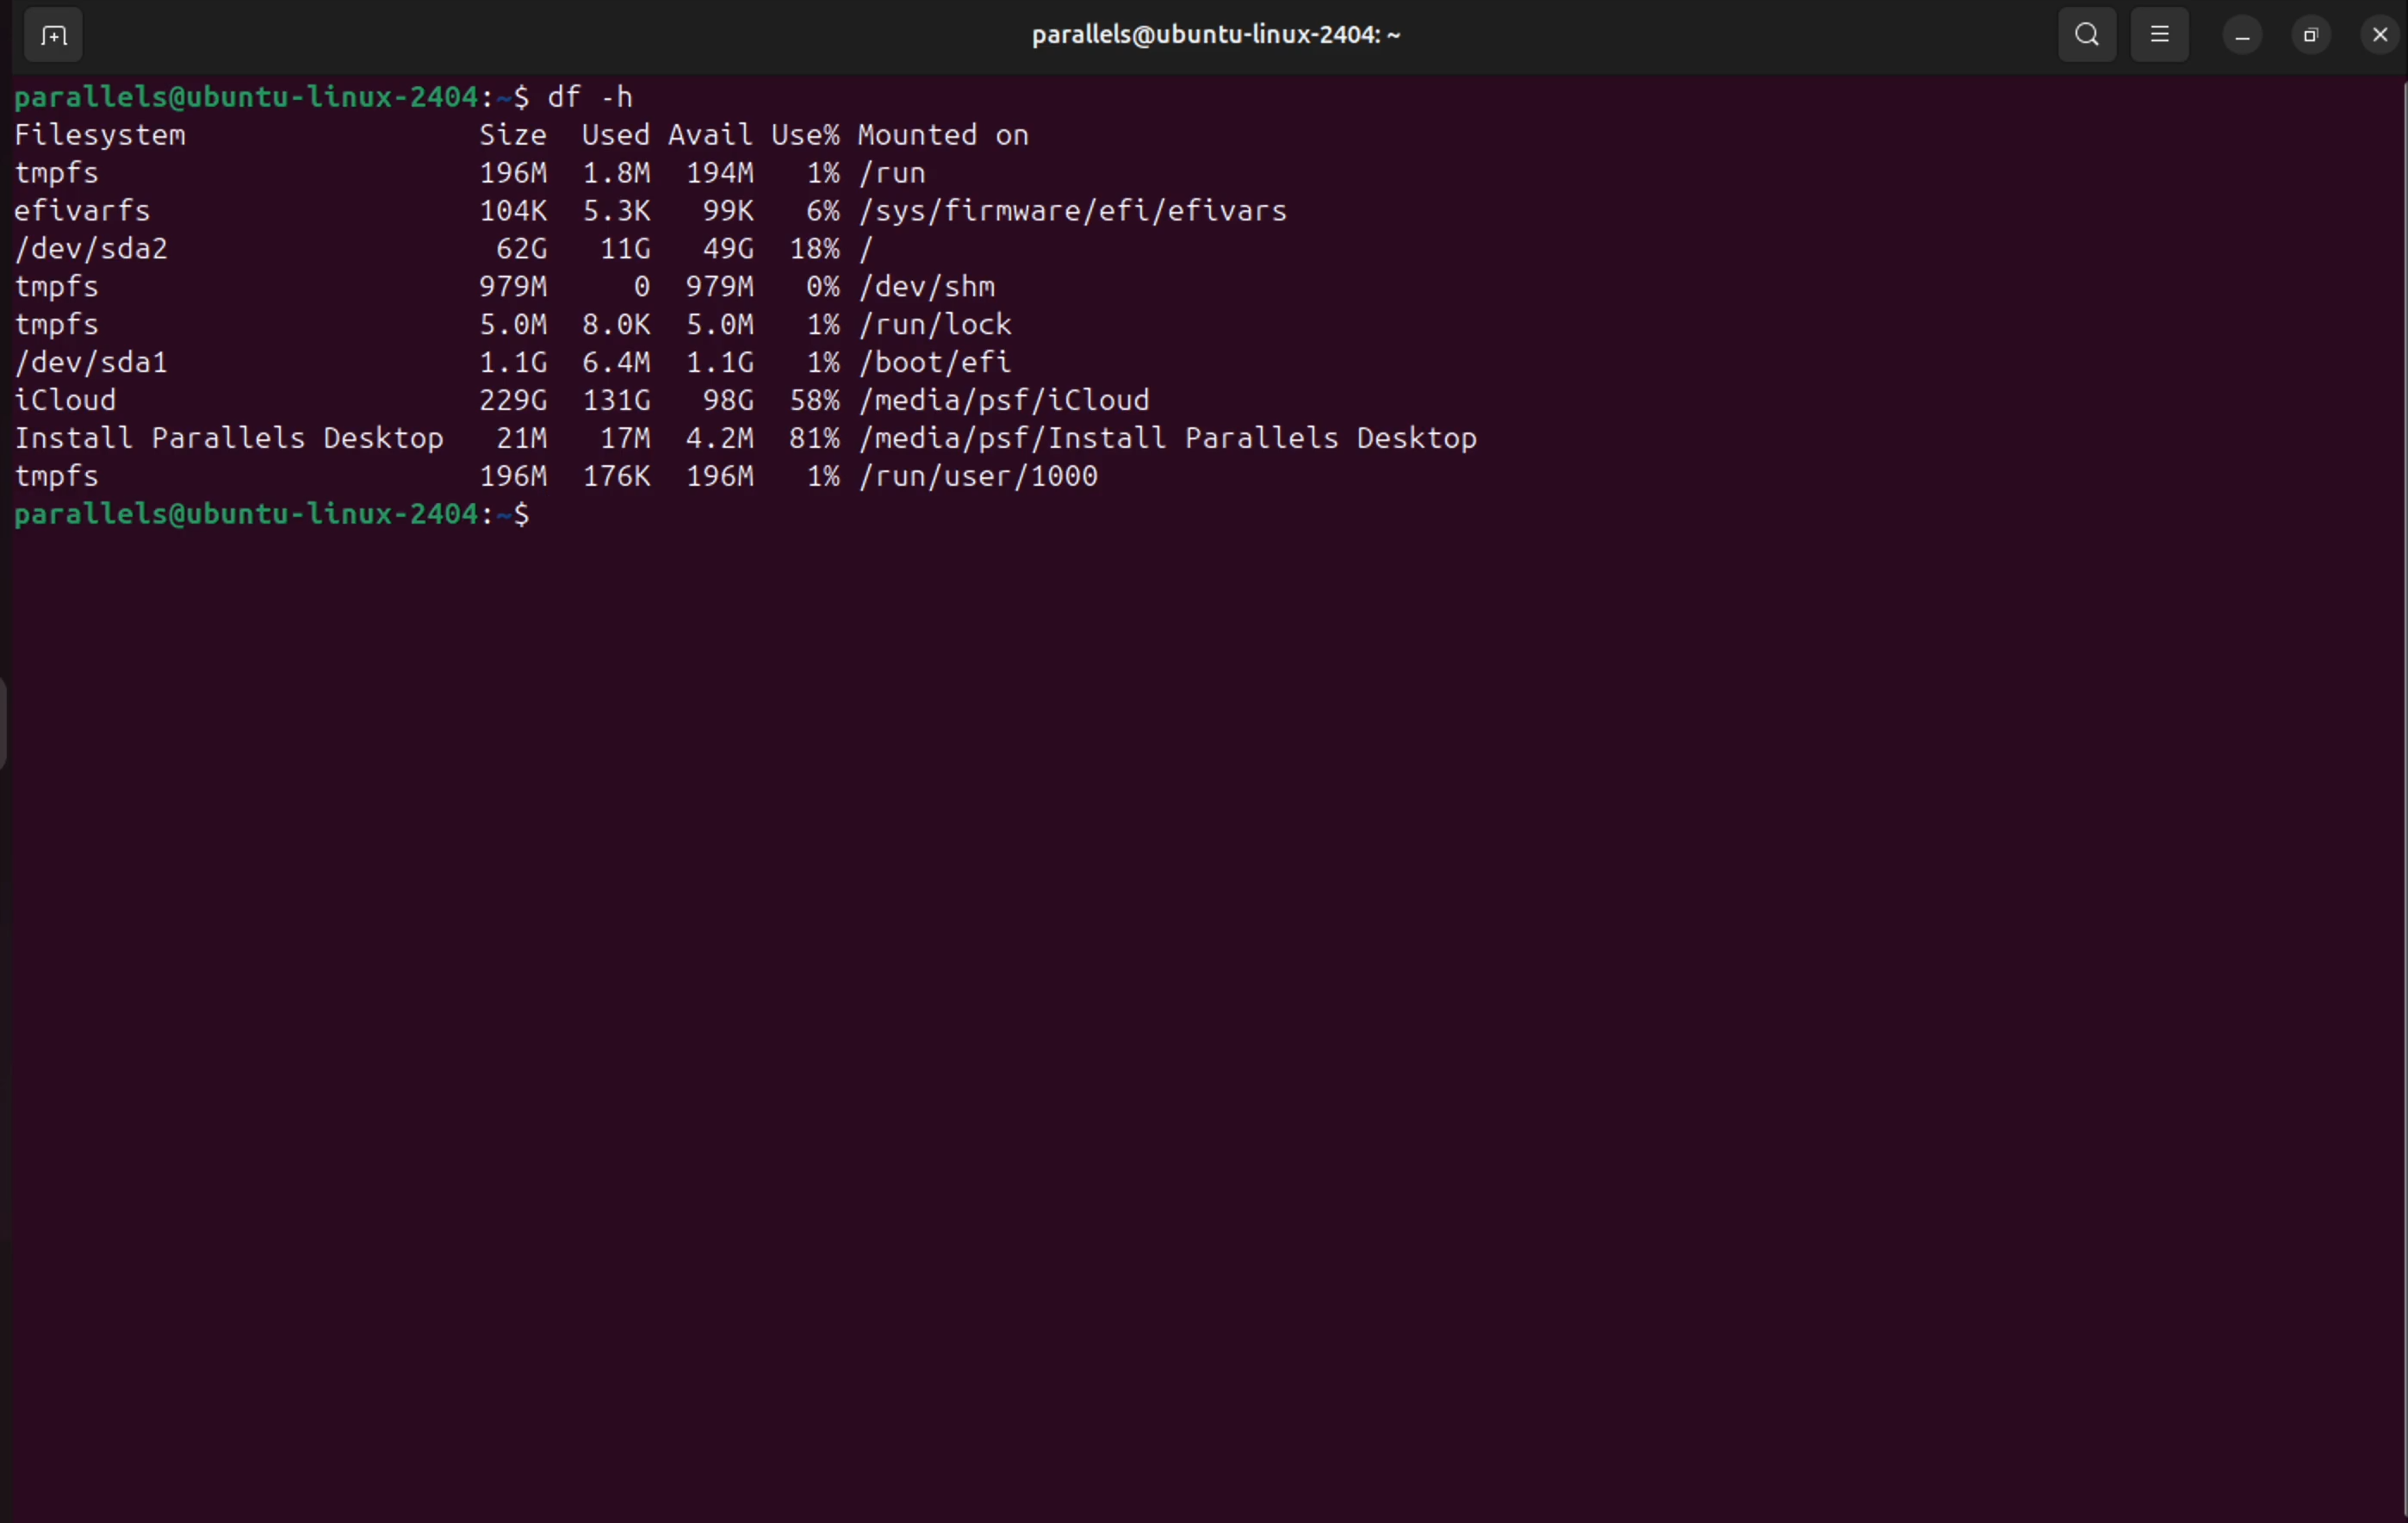 The height and width of the screenshot is (1523, 2408). Describe the element at coordinates (816, 403) in the screenshot. I see `58%` at that location.